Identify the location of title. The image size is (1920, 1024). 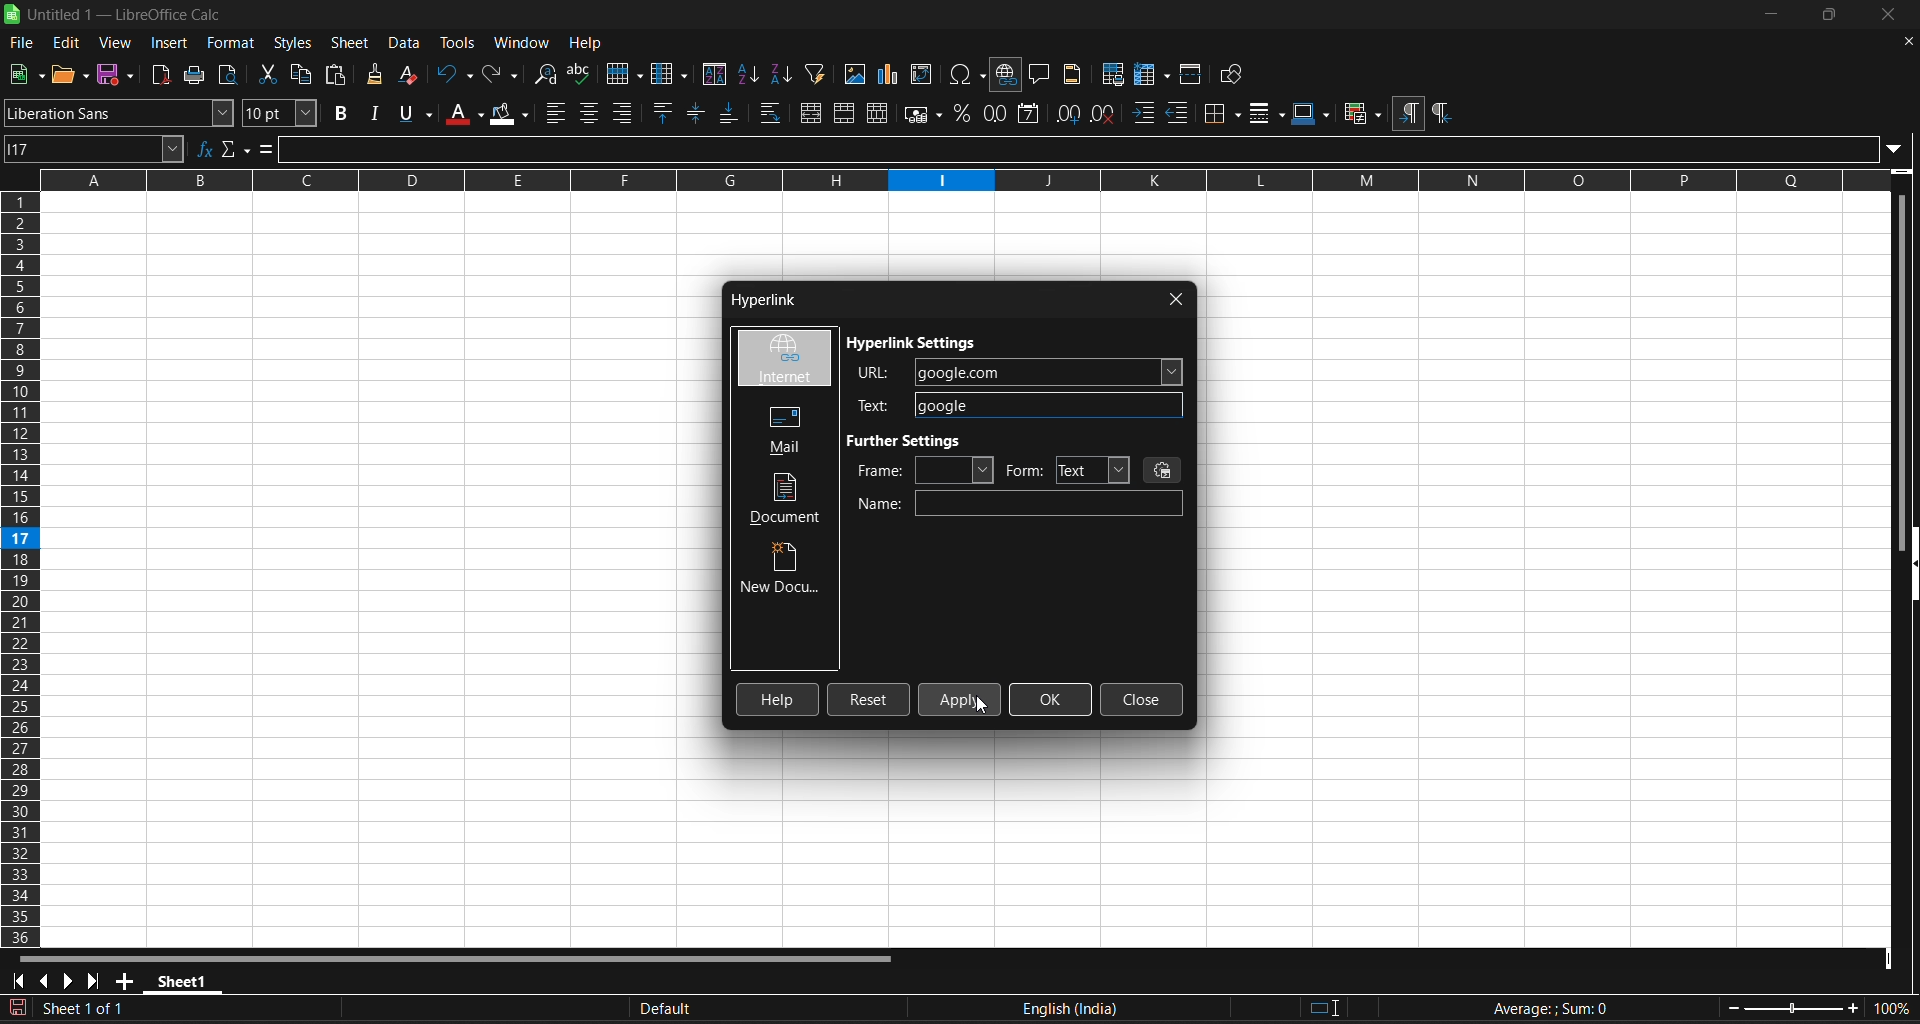
(126, 15).